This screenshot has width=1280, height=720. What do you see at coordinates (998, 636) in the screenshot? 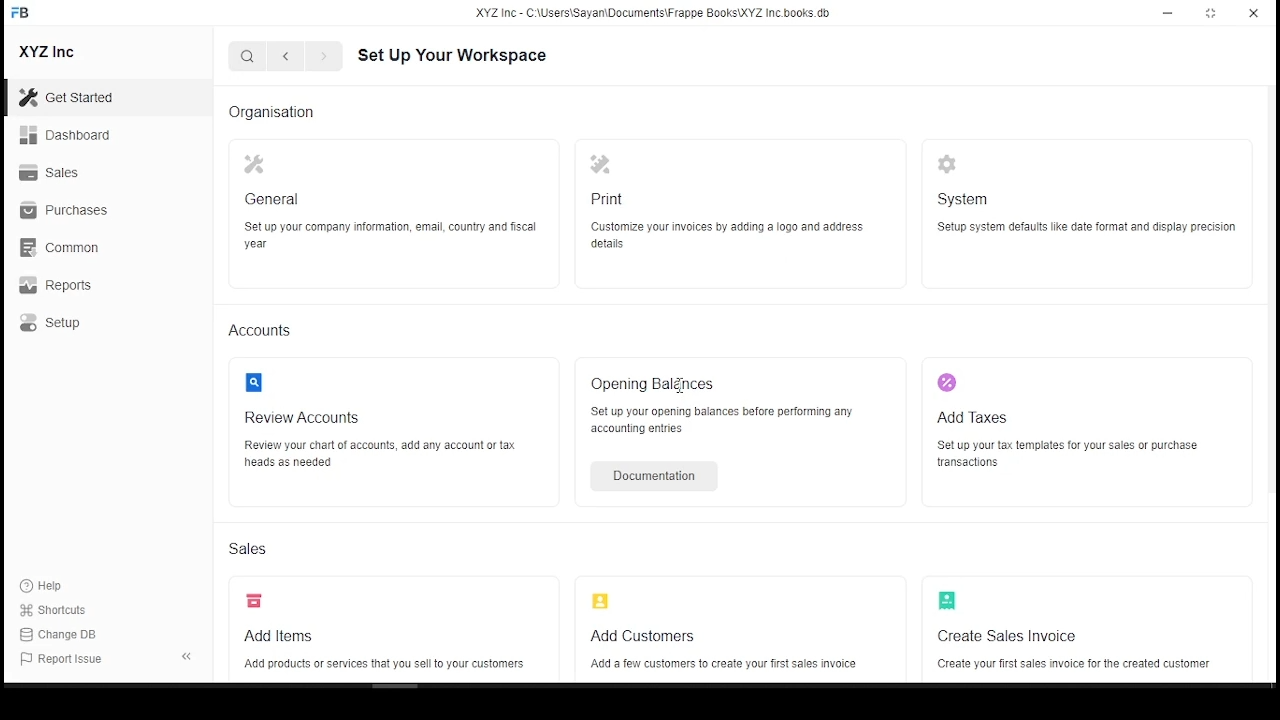
I see `cash sales invoice` at bounding box center [998, 636].